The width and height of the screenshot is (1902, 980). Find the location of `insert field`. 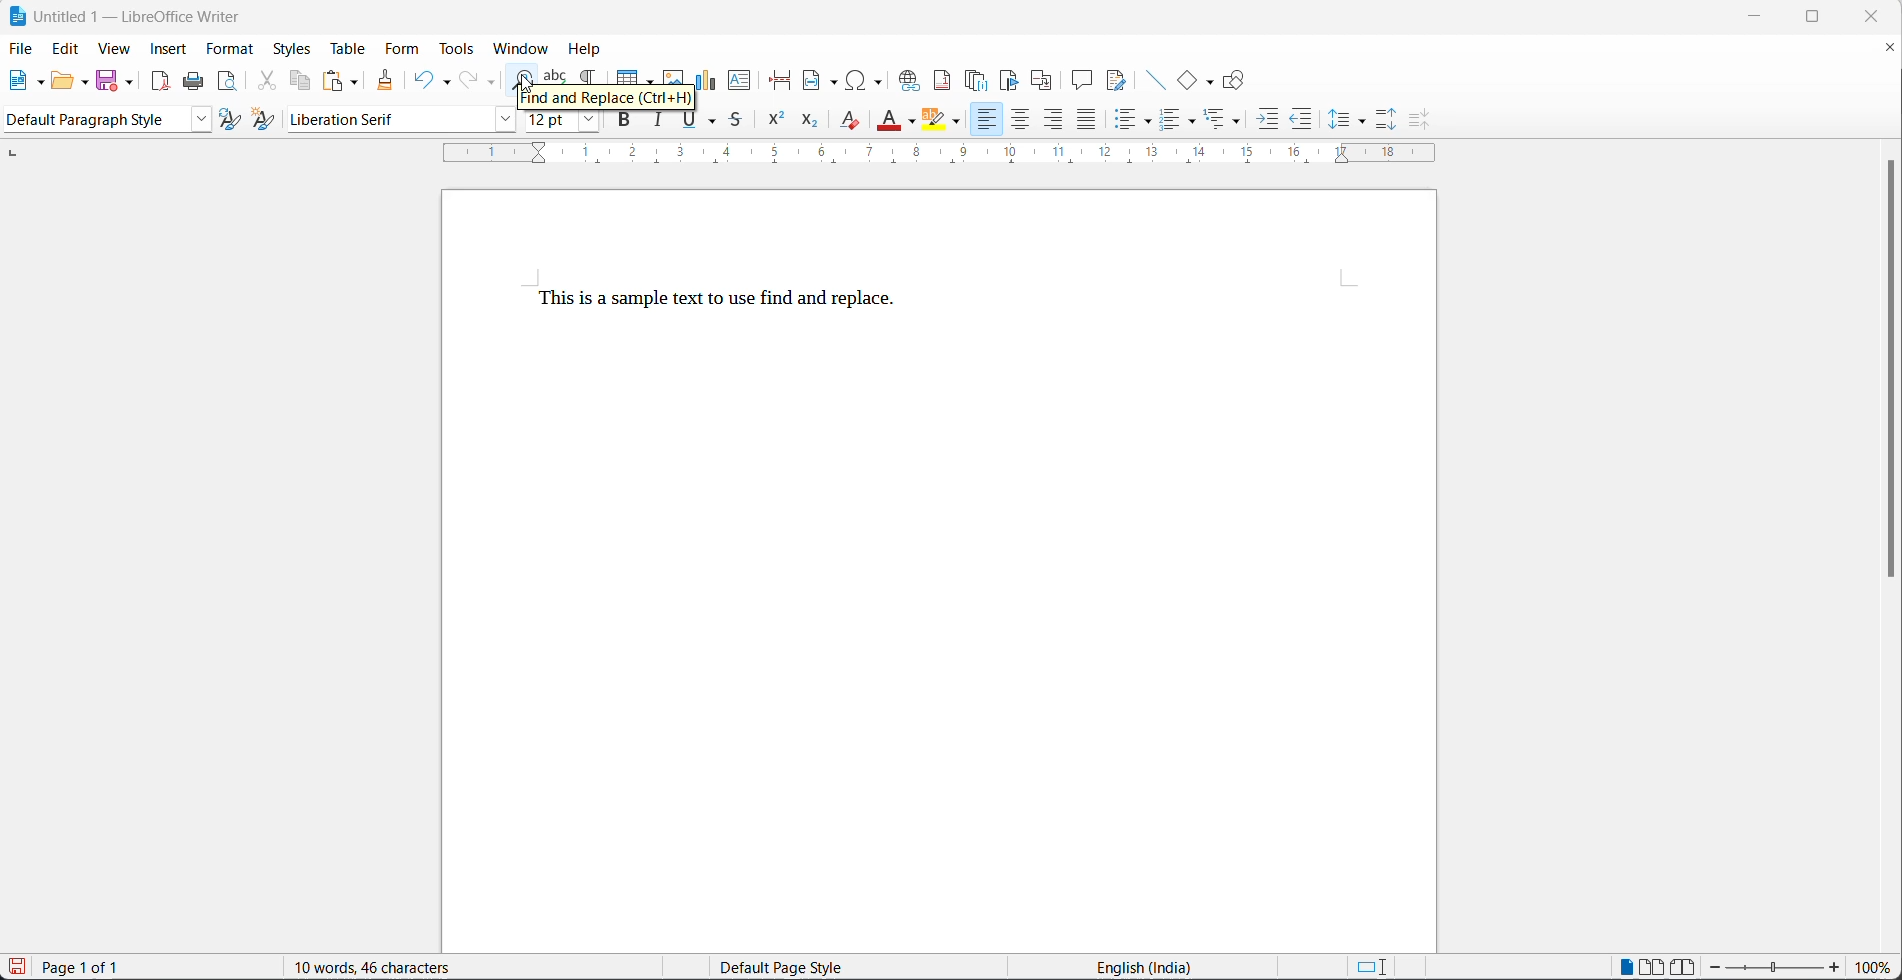

insert field is located at coordinates (822, 81).